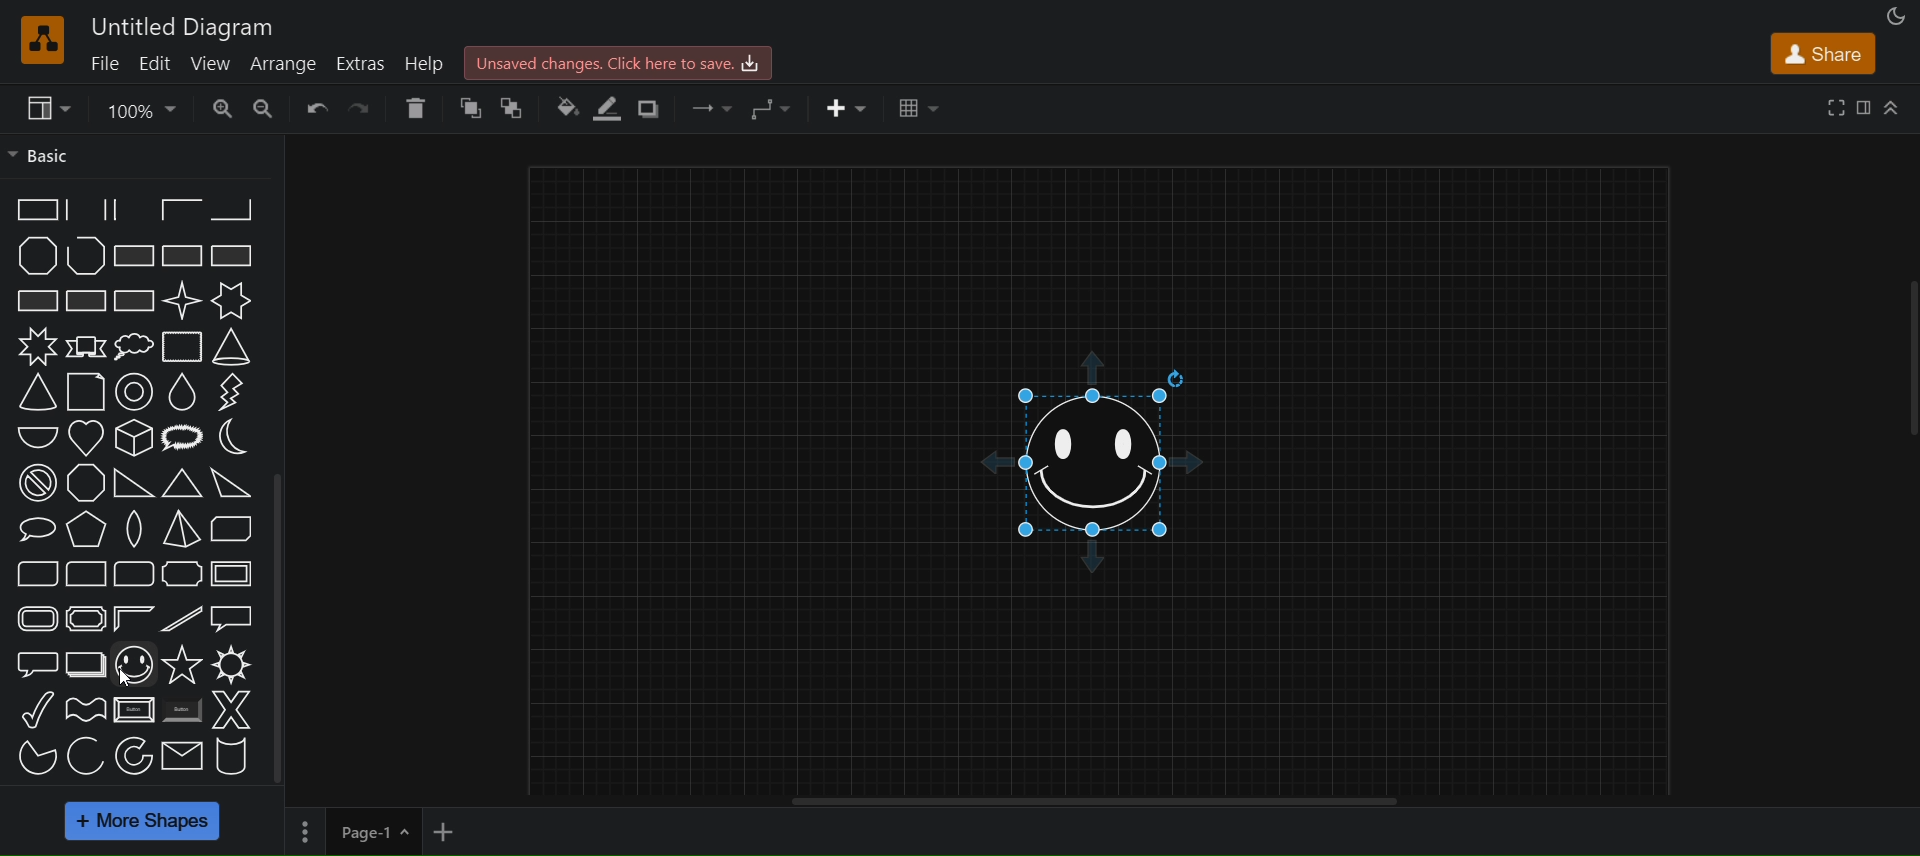  I want to click on rectangle with vertical fill, so click(35, 300).